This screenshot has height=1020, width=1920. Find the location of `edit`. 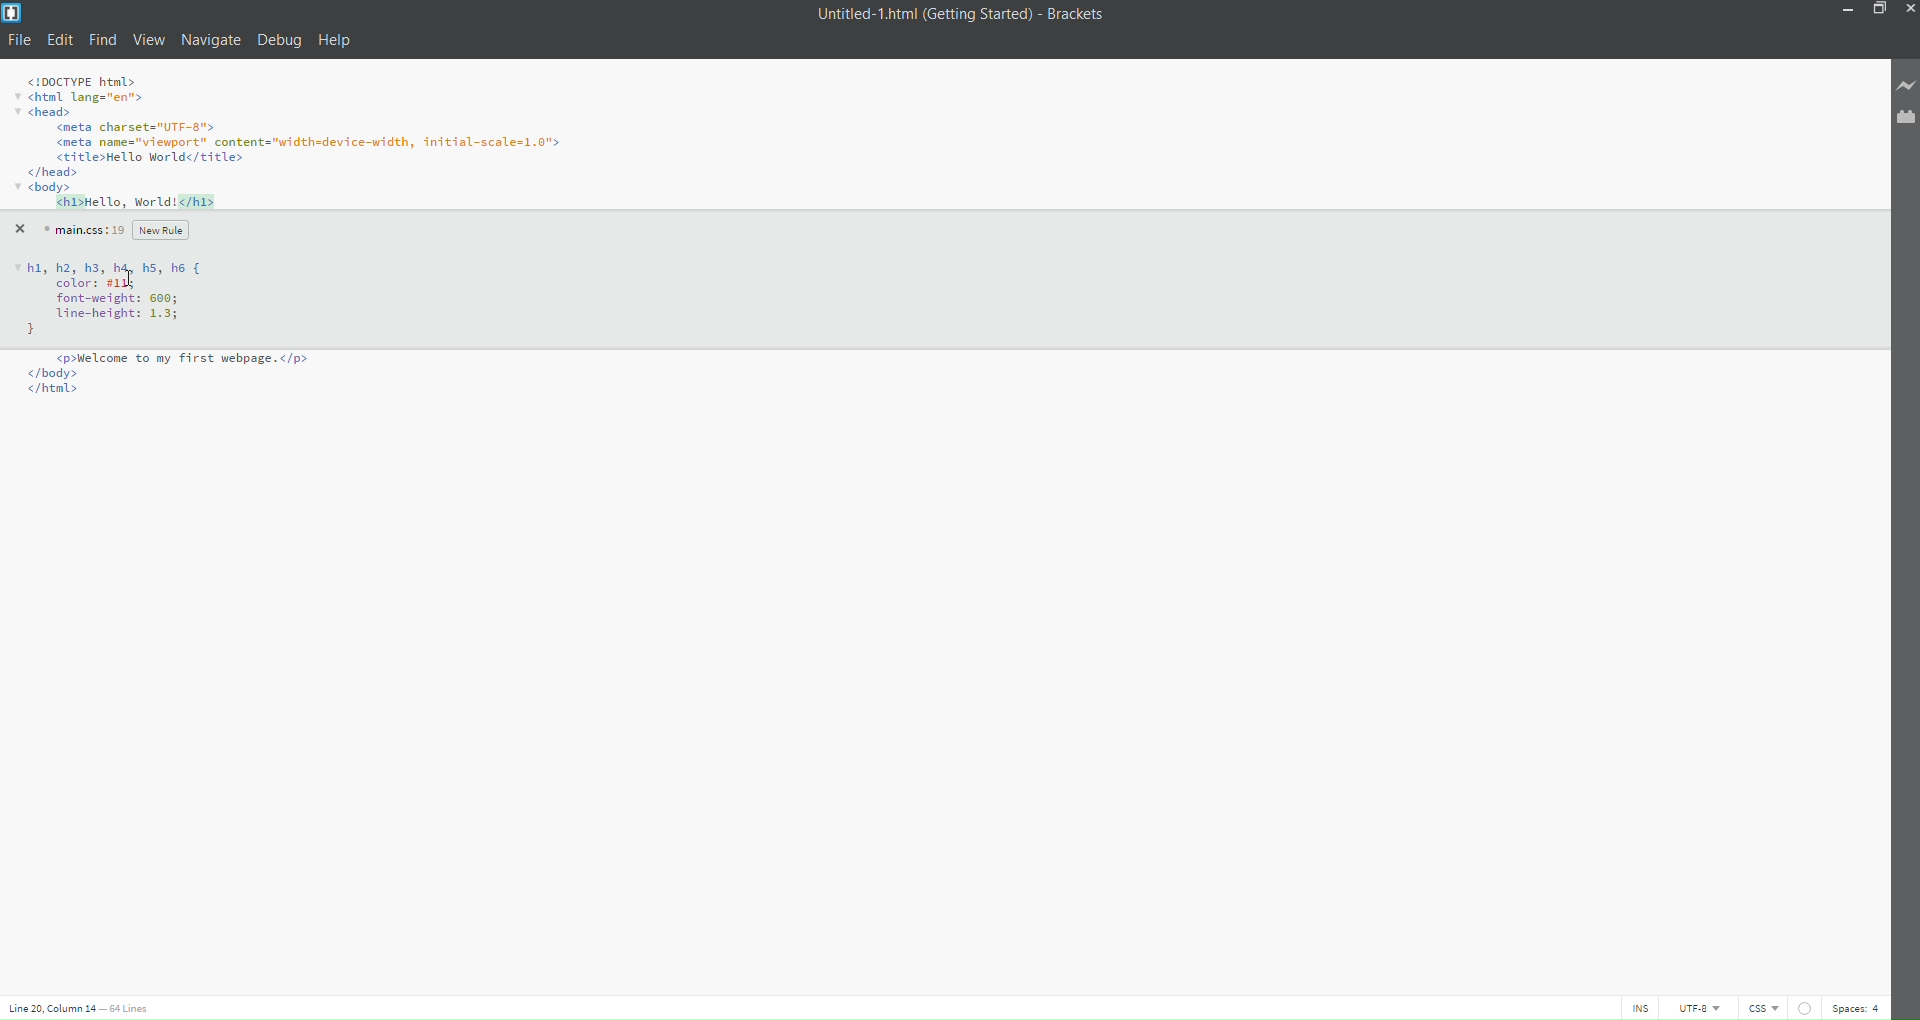

edit is located at coordinates (62, 39).